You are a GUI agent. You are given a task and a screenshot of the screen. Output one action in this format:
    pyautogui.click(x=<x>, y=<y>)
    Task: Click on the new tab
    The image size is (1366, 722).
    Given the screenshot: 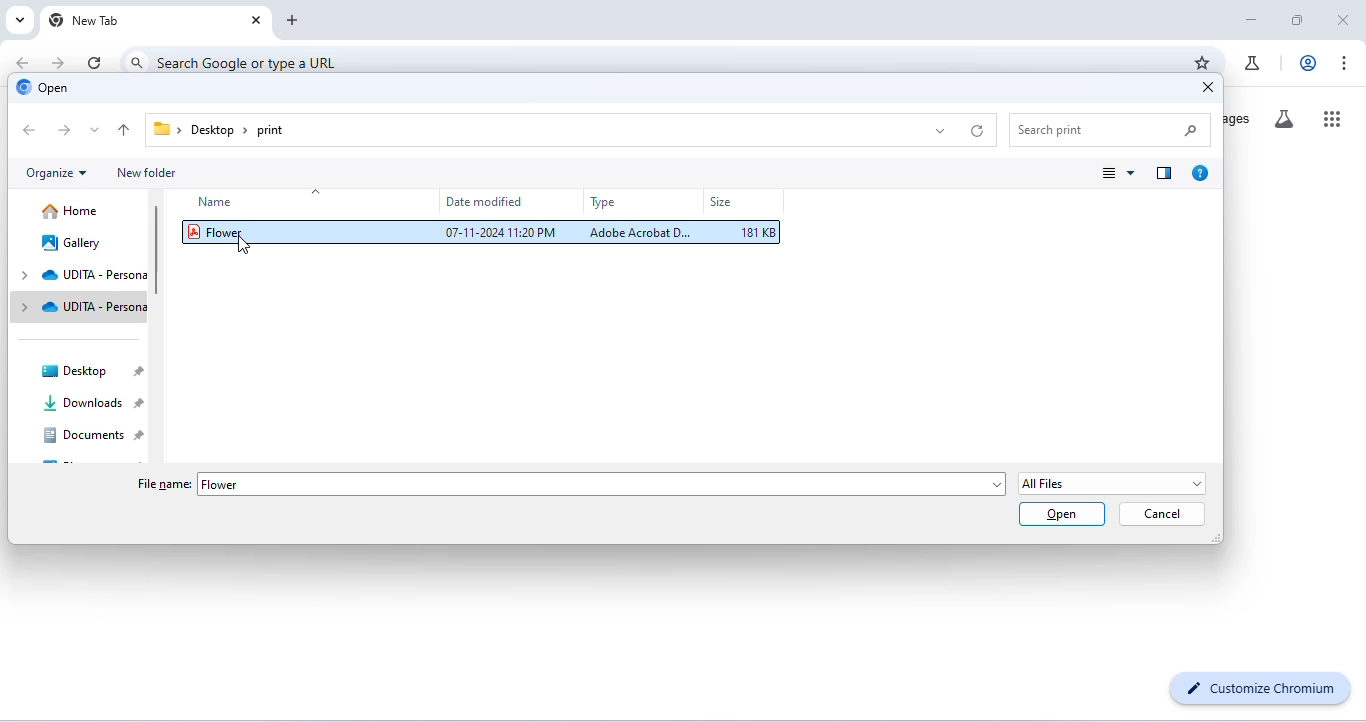 What is the action you would take?
    pyautogui.click(x=85, y=20)
    